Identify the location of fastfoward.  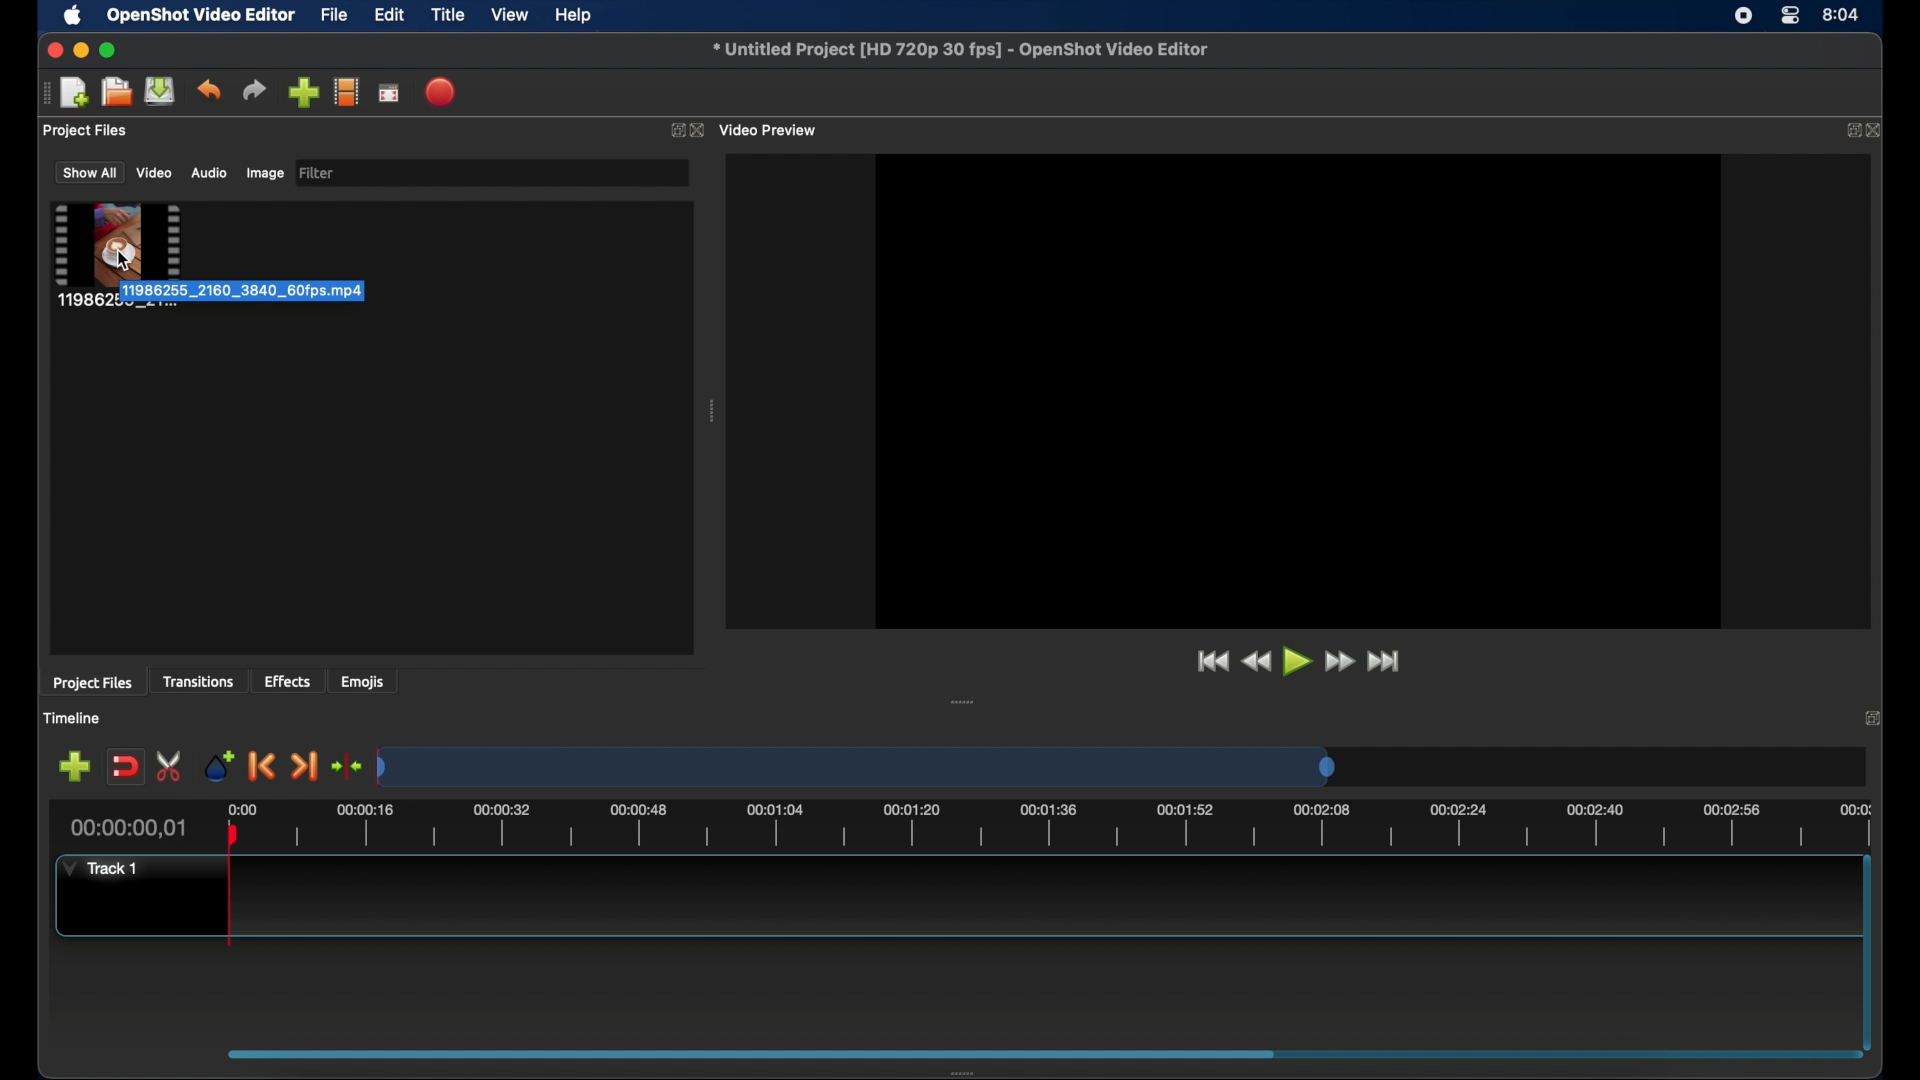
(1341, 661).